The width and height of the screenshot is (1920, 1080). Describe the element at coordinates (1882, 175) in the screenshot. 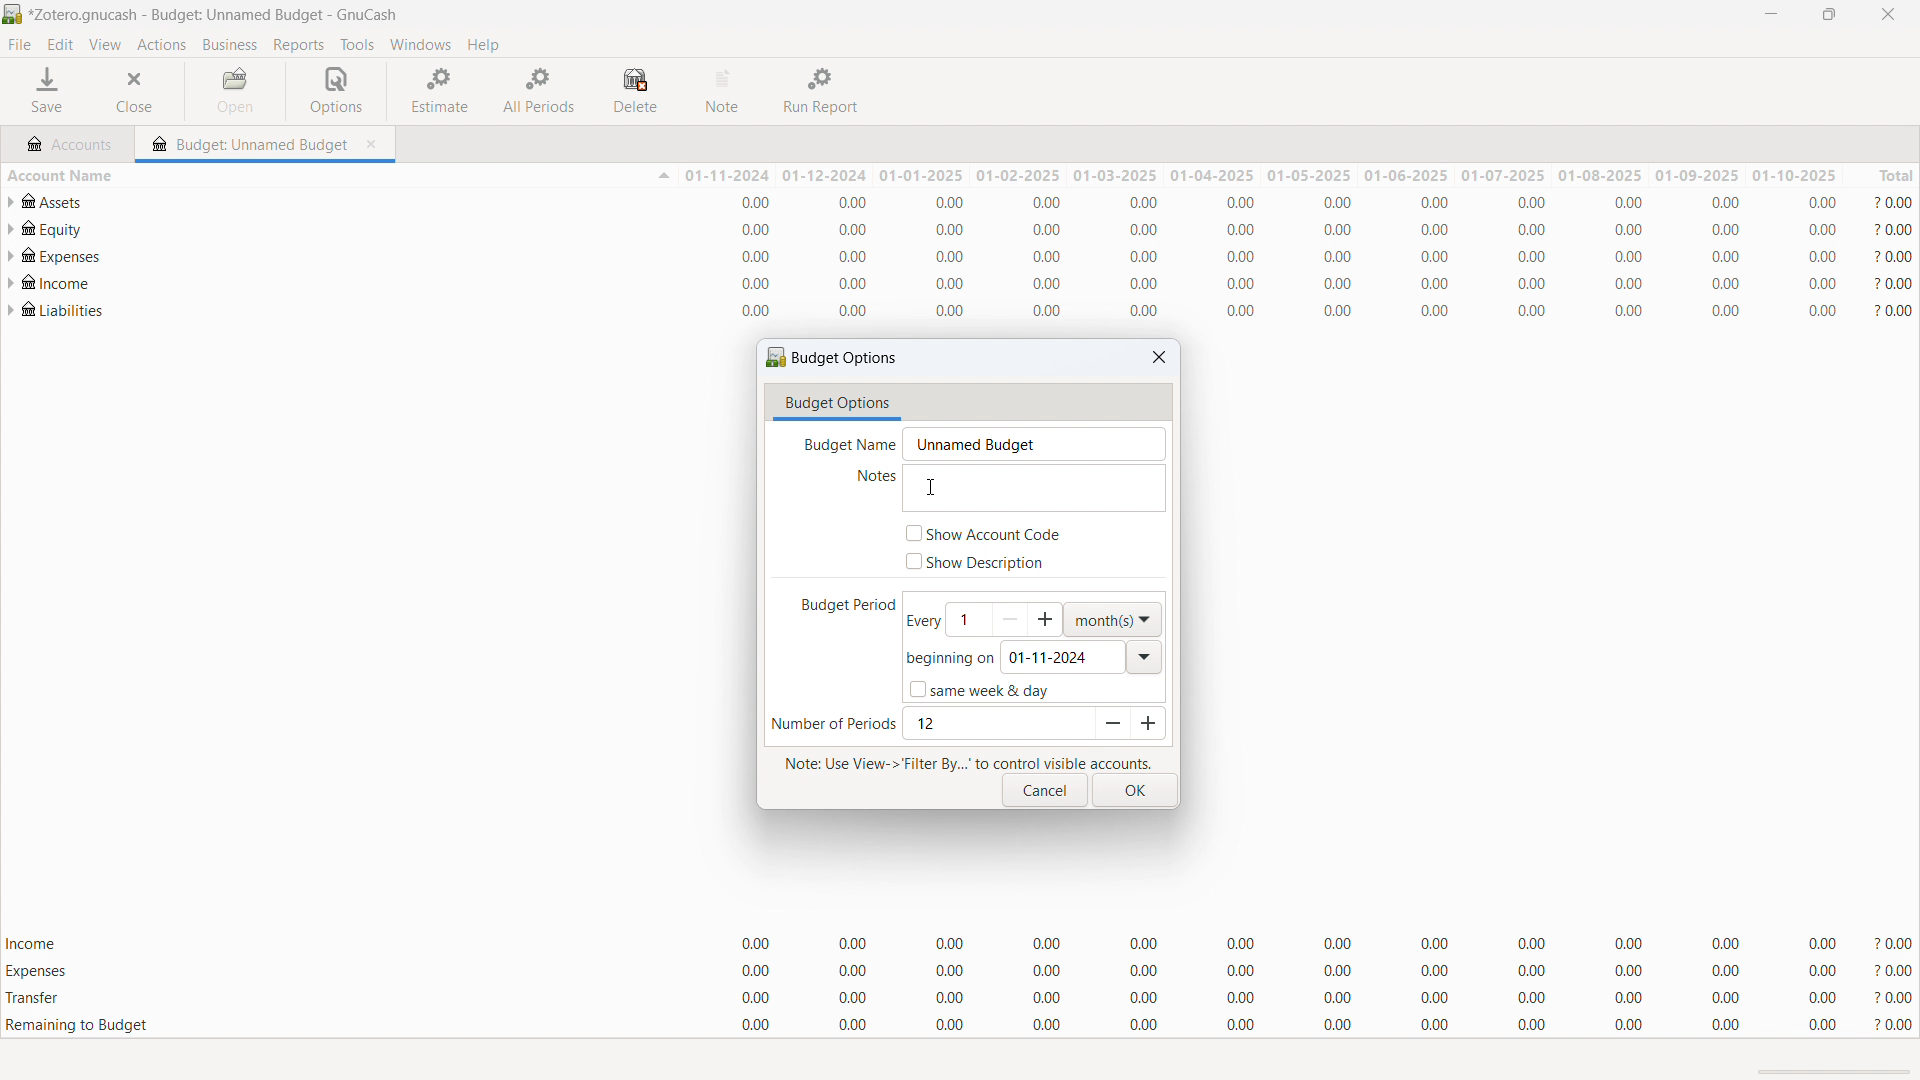

I see `total` at that location.